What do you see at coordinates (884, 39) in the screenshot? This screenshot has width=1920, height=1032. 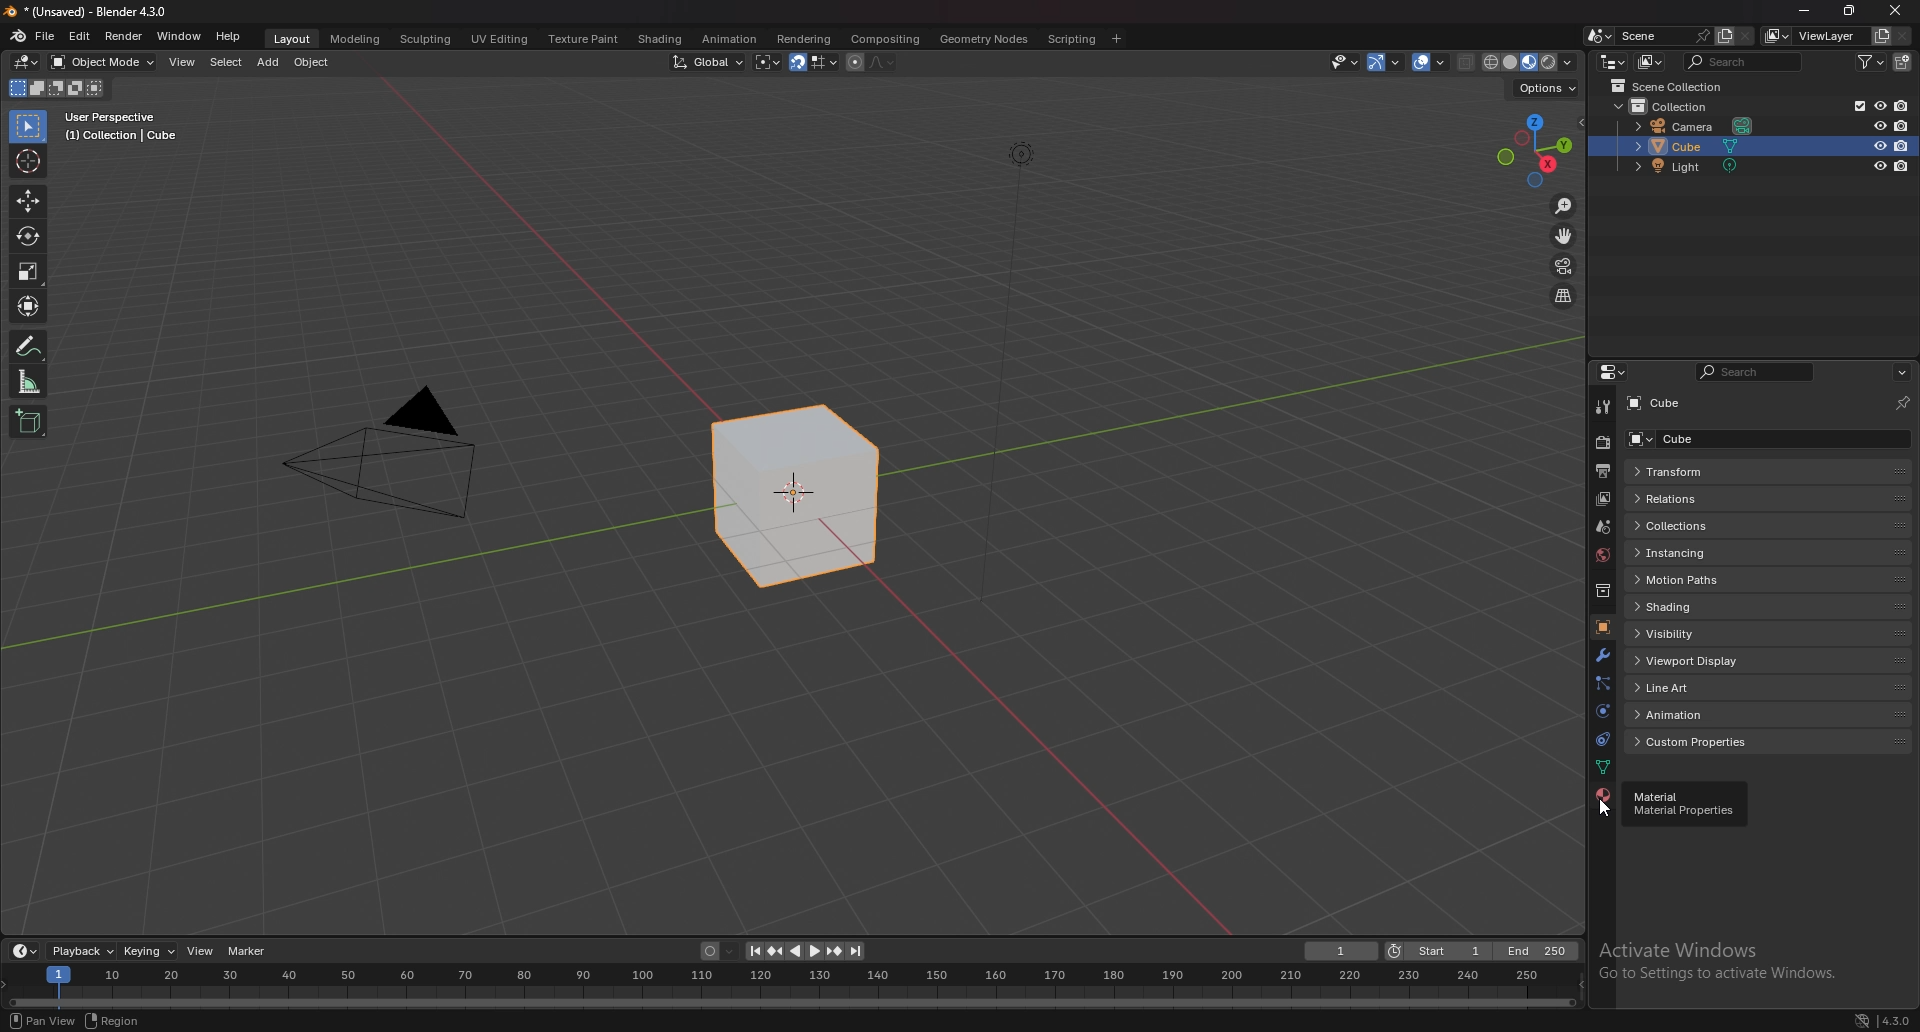 I see `compositing` at bounding box center [884, 39].